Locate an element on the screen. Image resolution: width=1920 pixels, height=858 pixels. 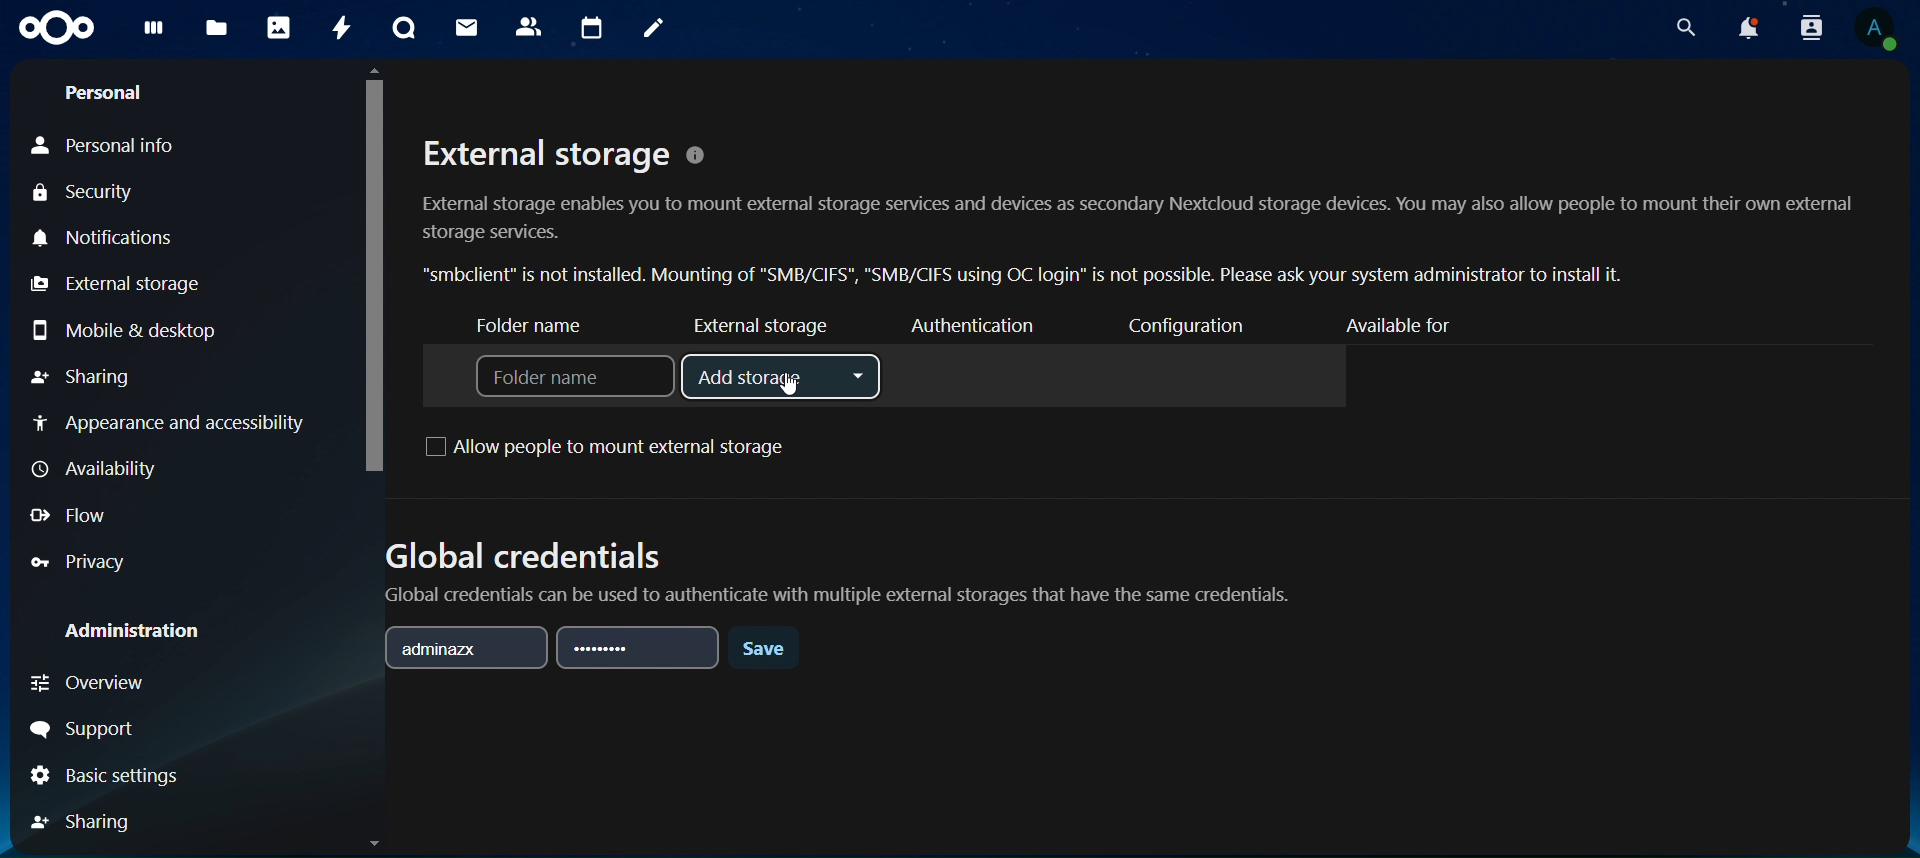
Global credentials
Global credentials can be used to authenticate with multiple external storages that have the same credentials. is located at coordinates (842, 565).